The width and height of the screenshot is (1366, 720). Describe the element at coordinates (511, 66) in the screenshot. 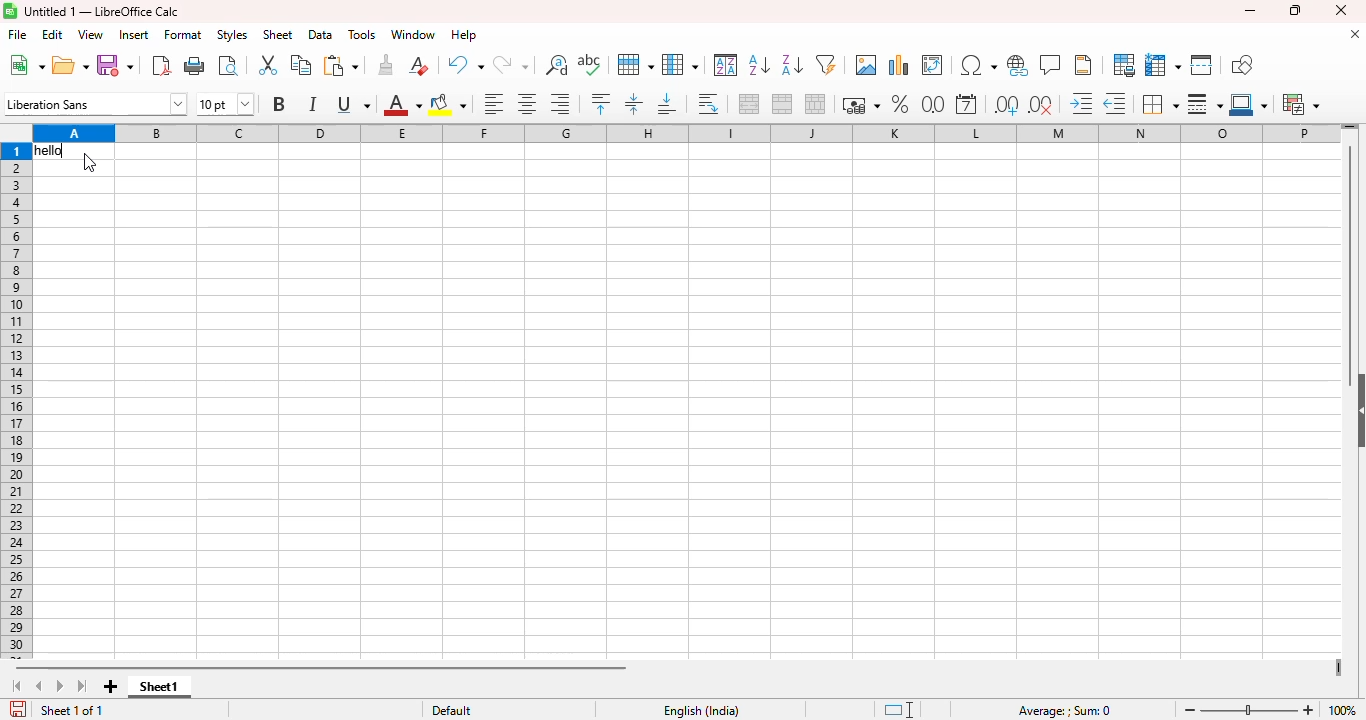

I see `redo` at that location.